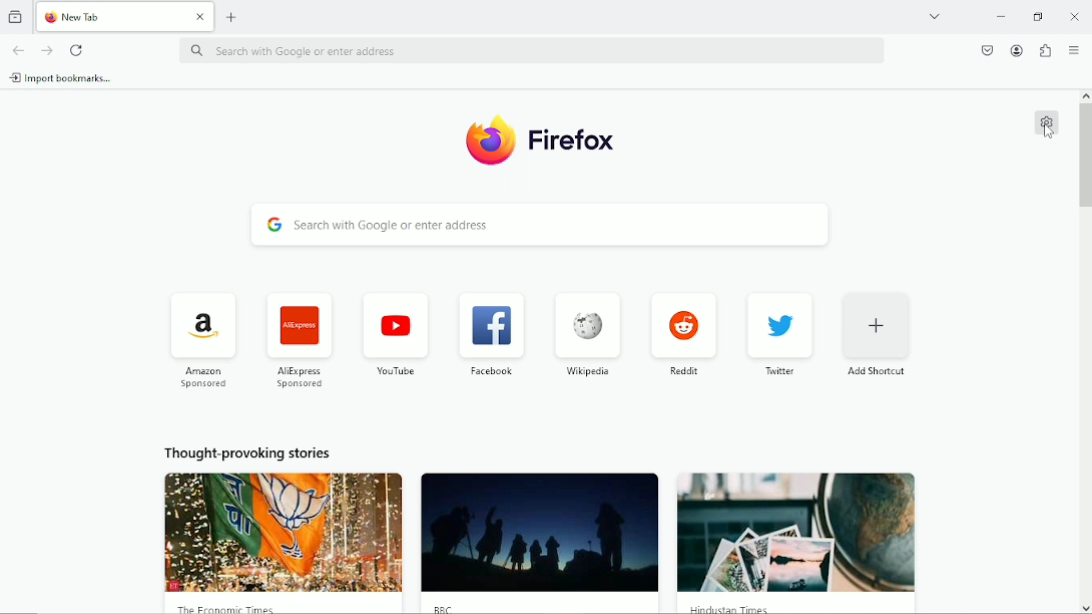 The image size is (1092, 614). Describe the element at coordinates (199, 18) in the screenshot. I see `close` at that location.